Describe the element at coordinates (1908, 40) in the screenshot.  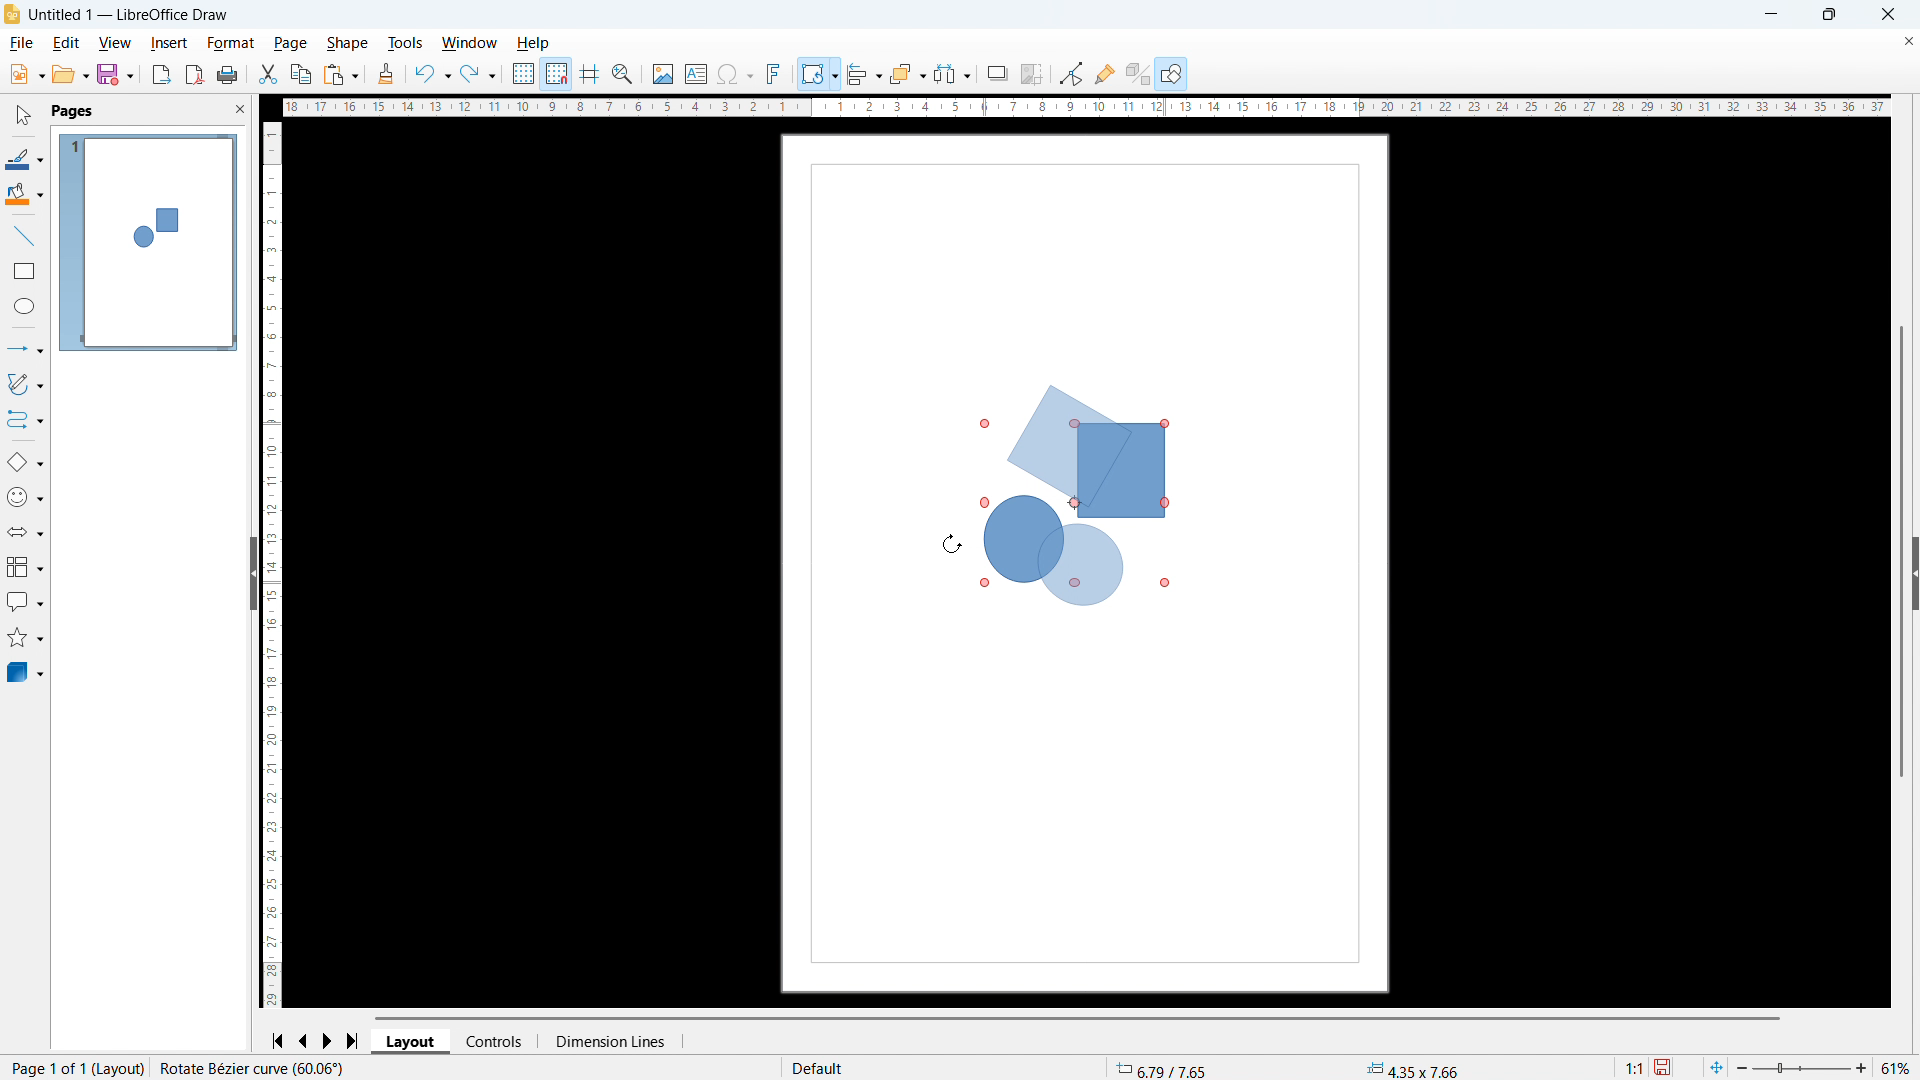
I see `Close document ` at that location.